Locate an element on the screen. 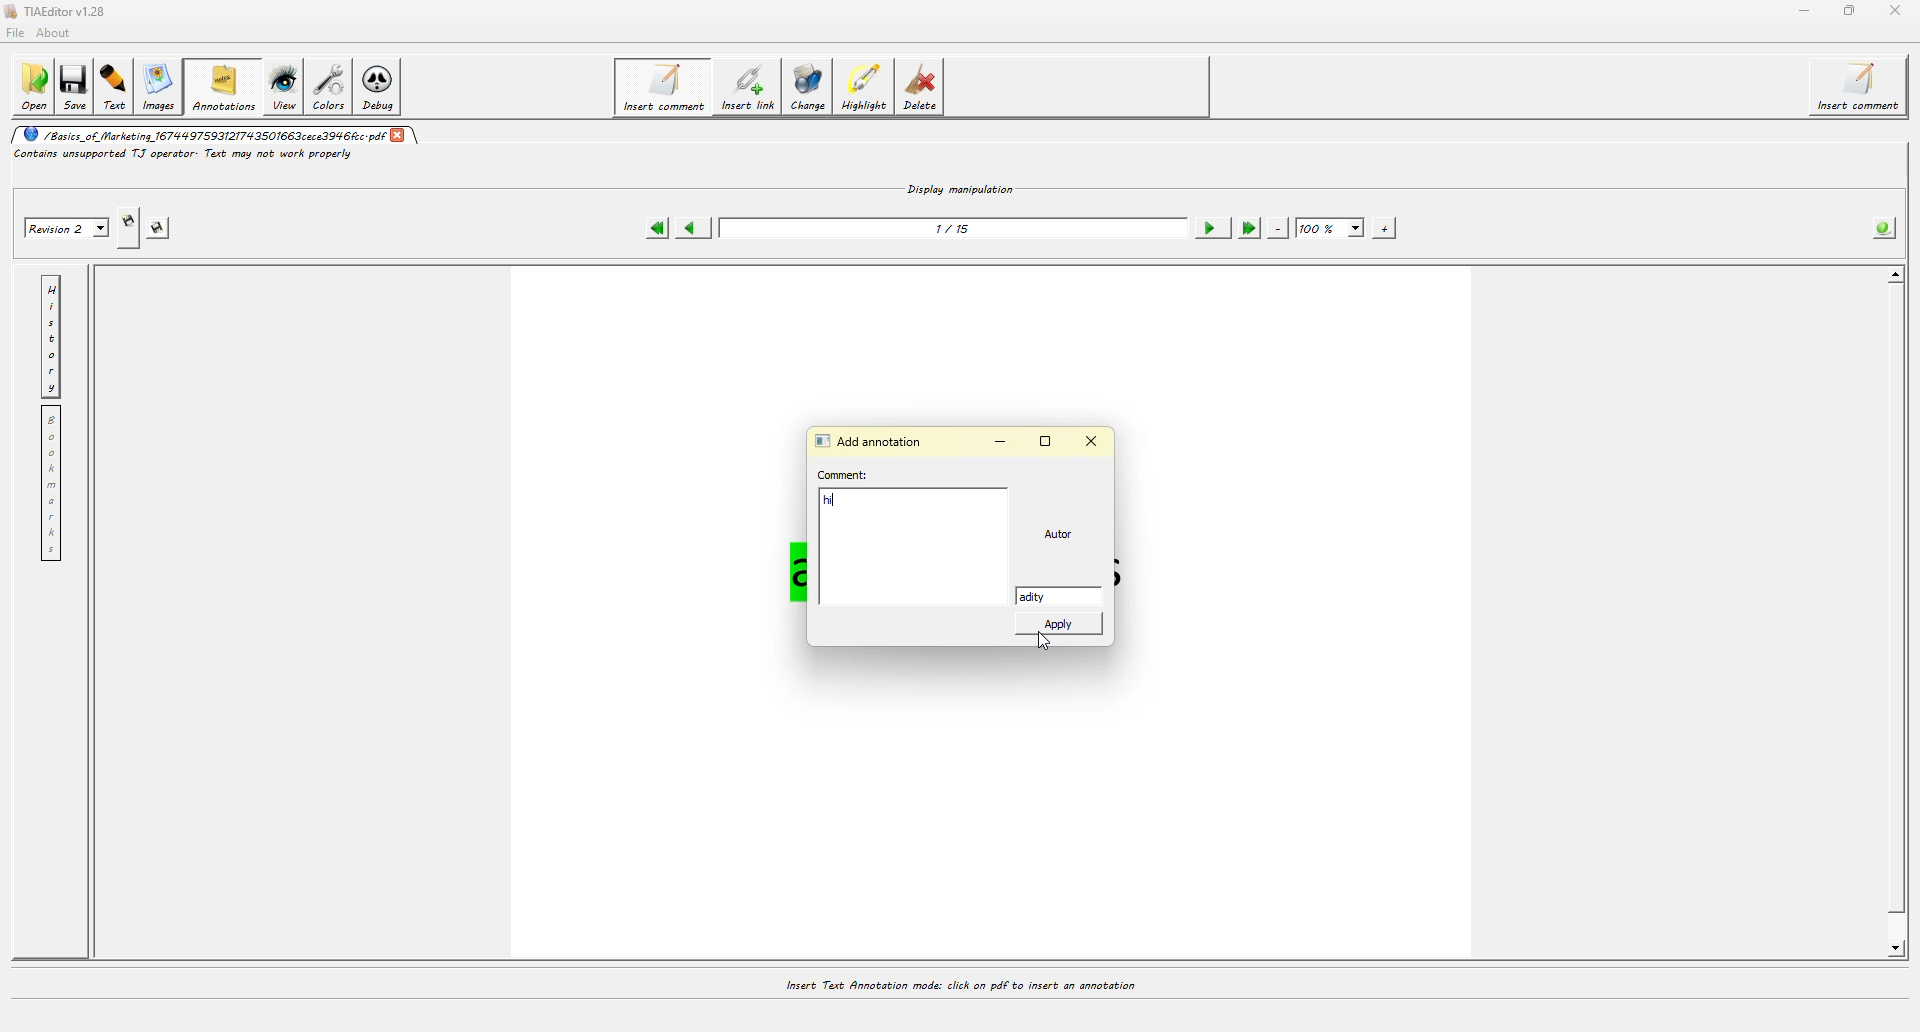 The width and height of the screenshot is (1920, 1032). zoom in is located at coordinates (1384, 228).